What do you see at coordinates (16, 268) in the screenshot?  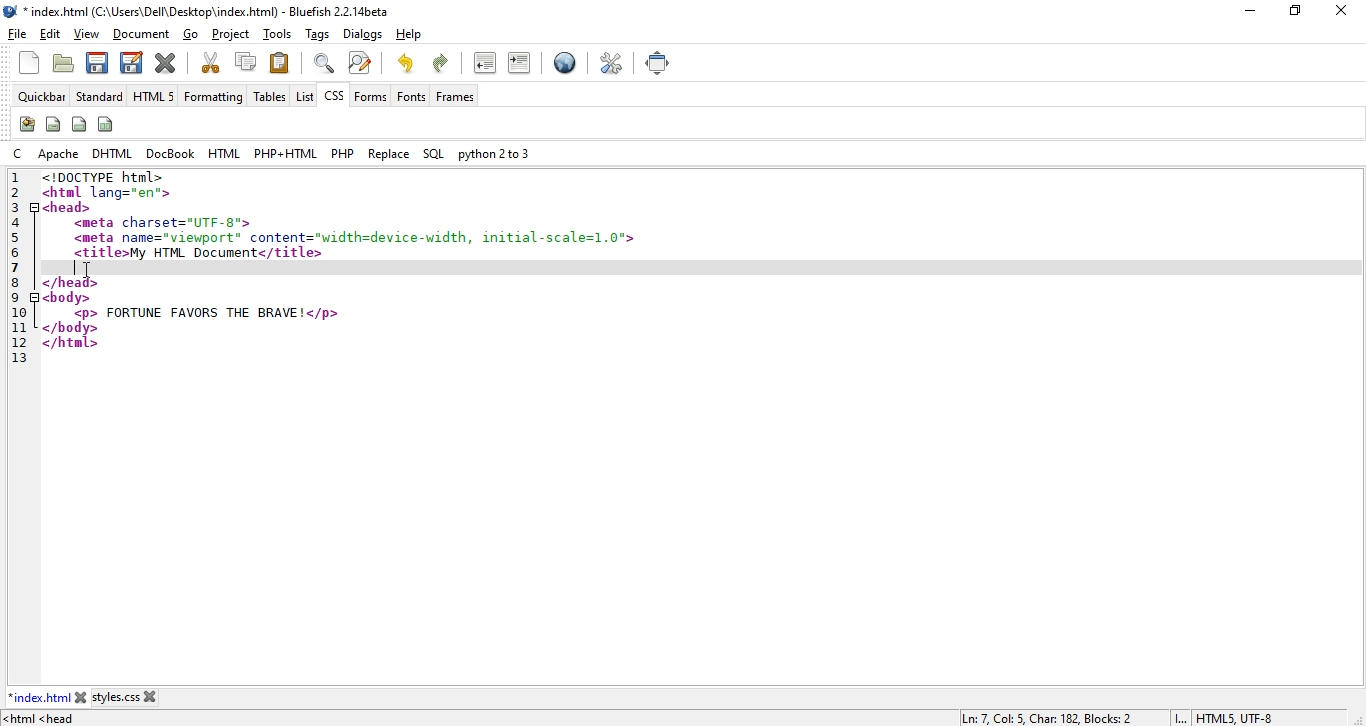 I see `7` at bounding box center [16, 268].